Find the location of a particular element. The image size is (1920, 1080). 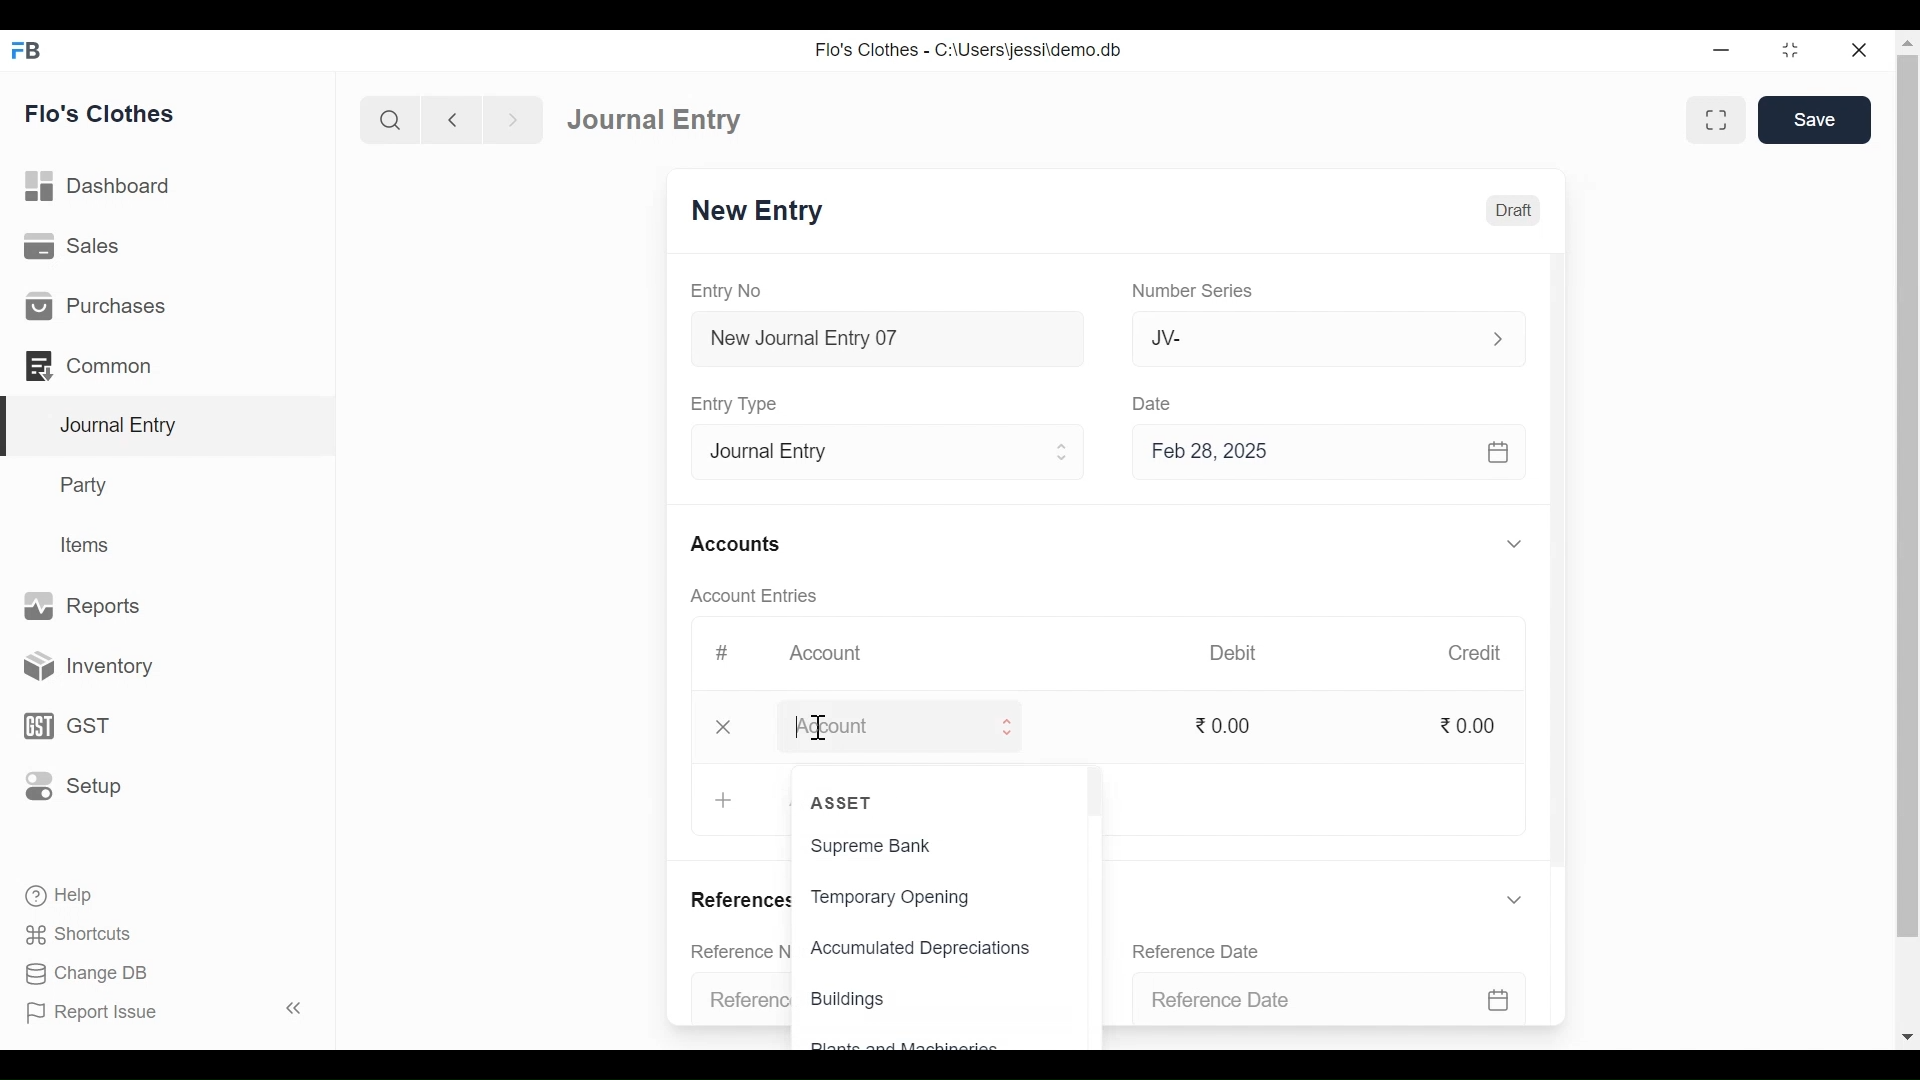

Restore is located at coordinates (1791, 52).